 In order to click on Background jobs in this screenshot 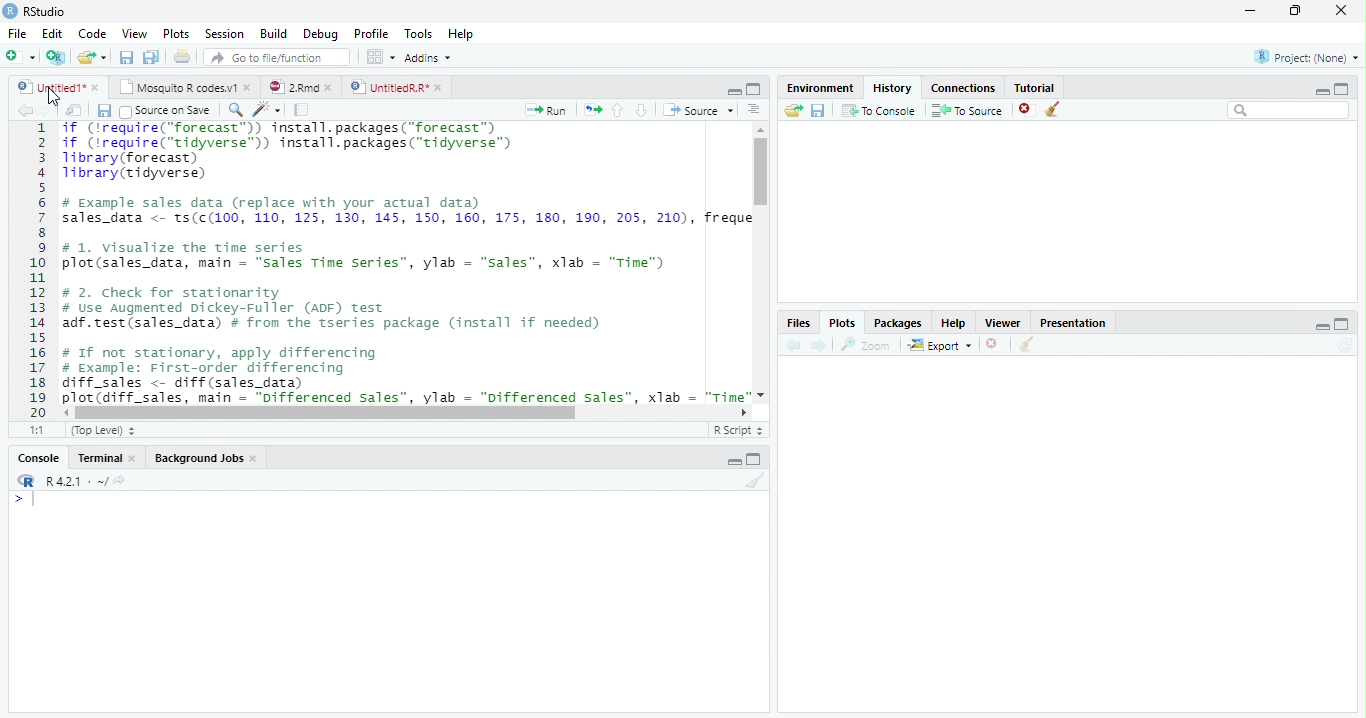, I will do `click(206, 458)`.